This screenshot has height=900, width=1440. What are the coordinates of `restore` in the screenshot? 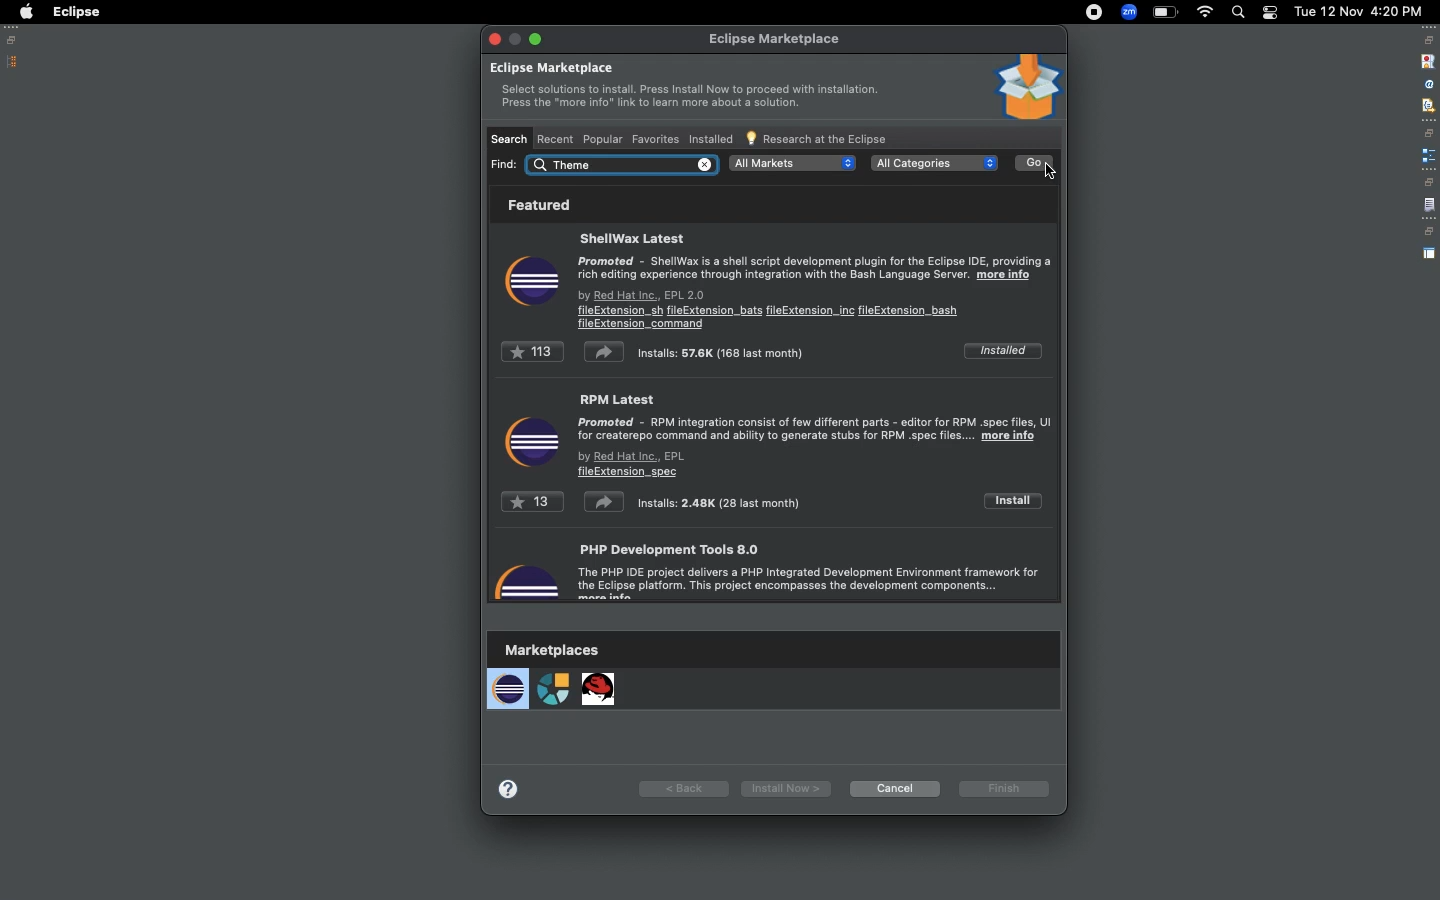 It's located at (1428, 232).